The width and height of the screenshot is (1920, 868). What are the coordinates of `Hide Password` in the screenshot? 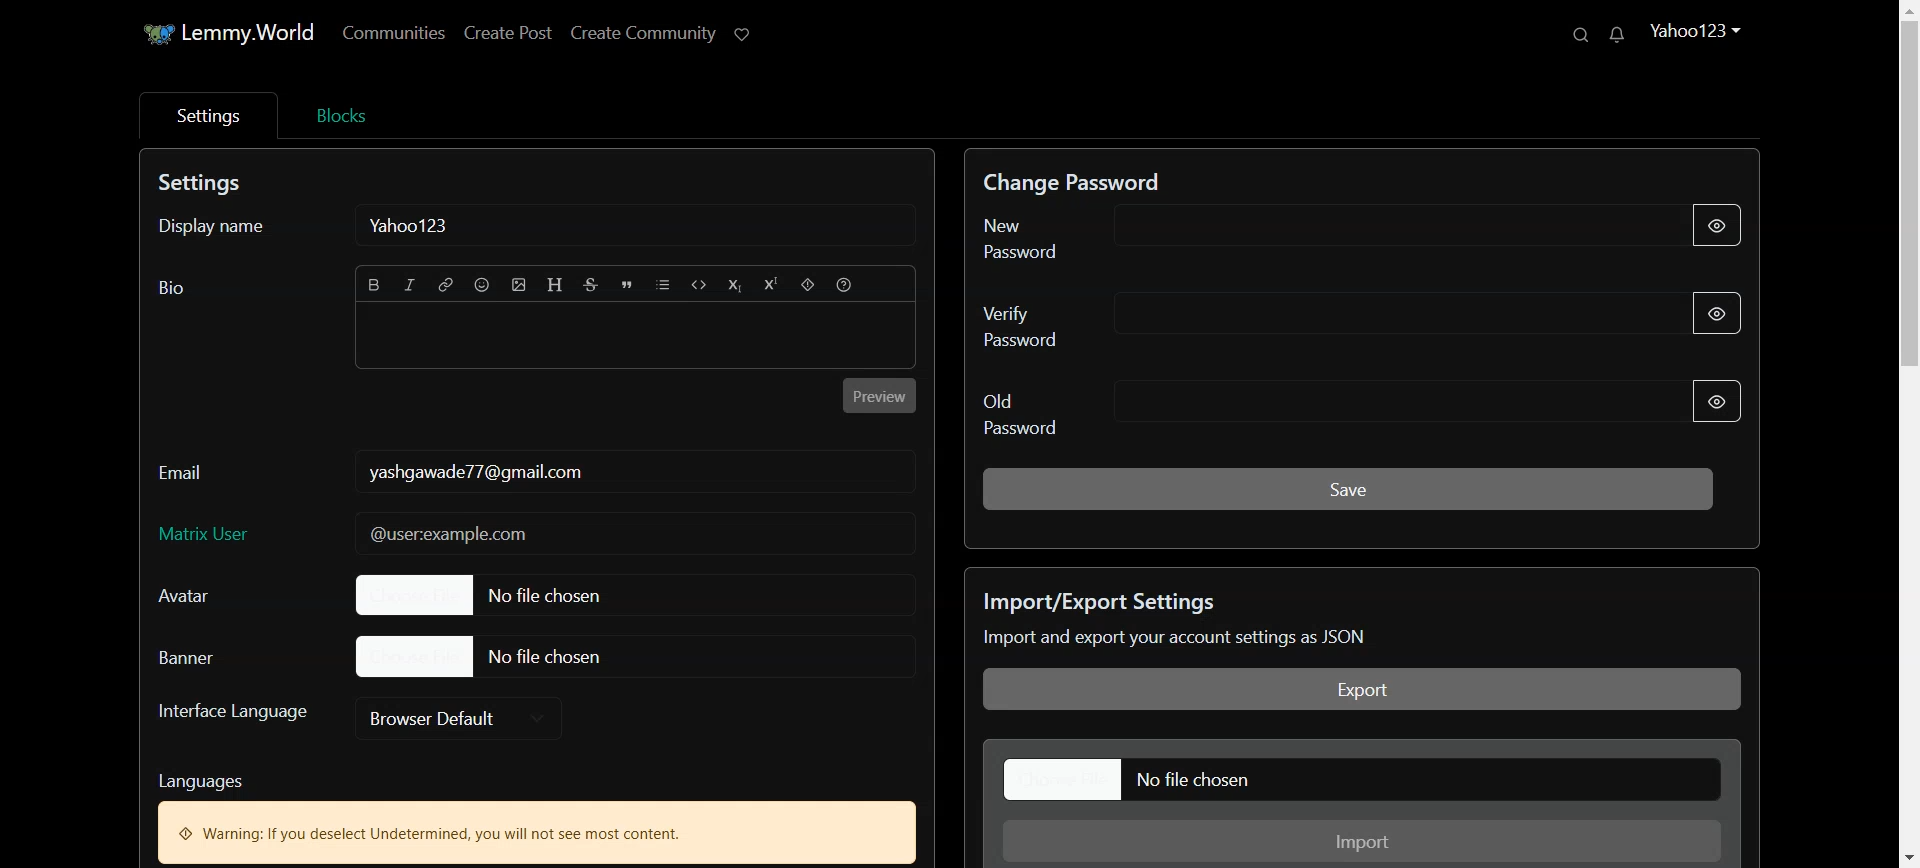 It's located at (1720, 227).